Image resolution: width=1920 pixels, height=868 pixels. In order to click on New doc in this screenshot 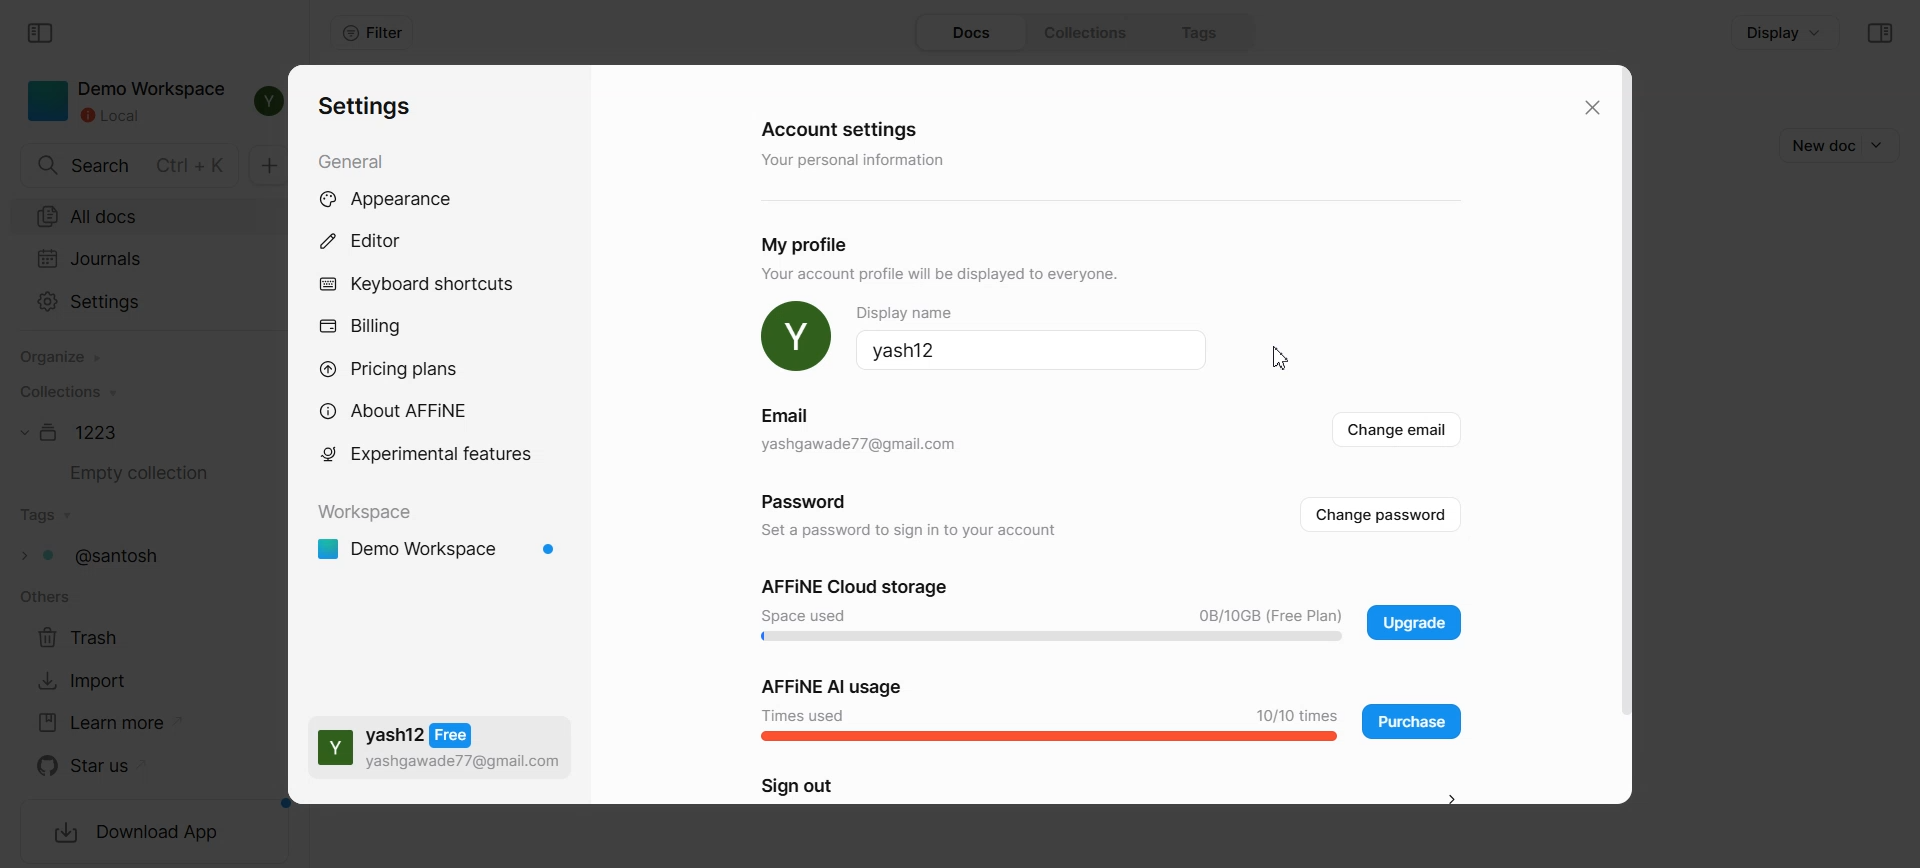, I will do `click(1817, 145)`.